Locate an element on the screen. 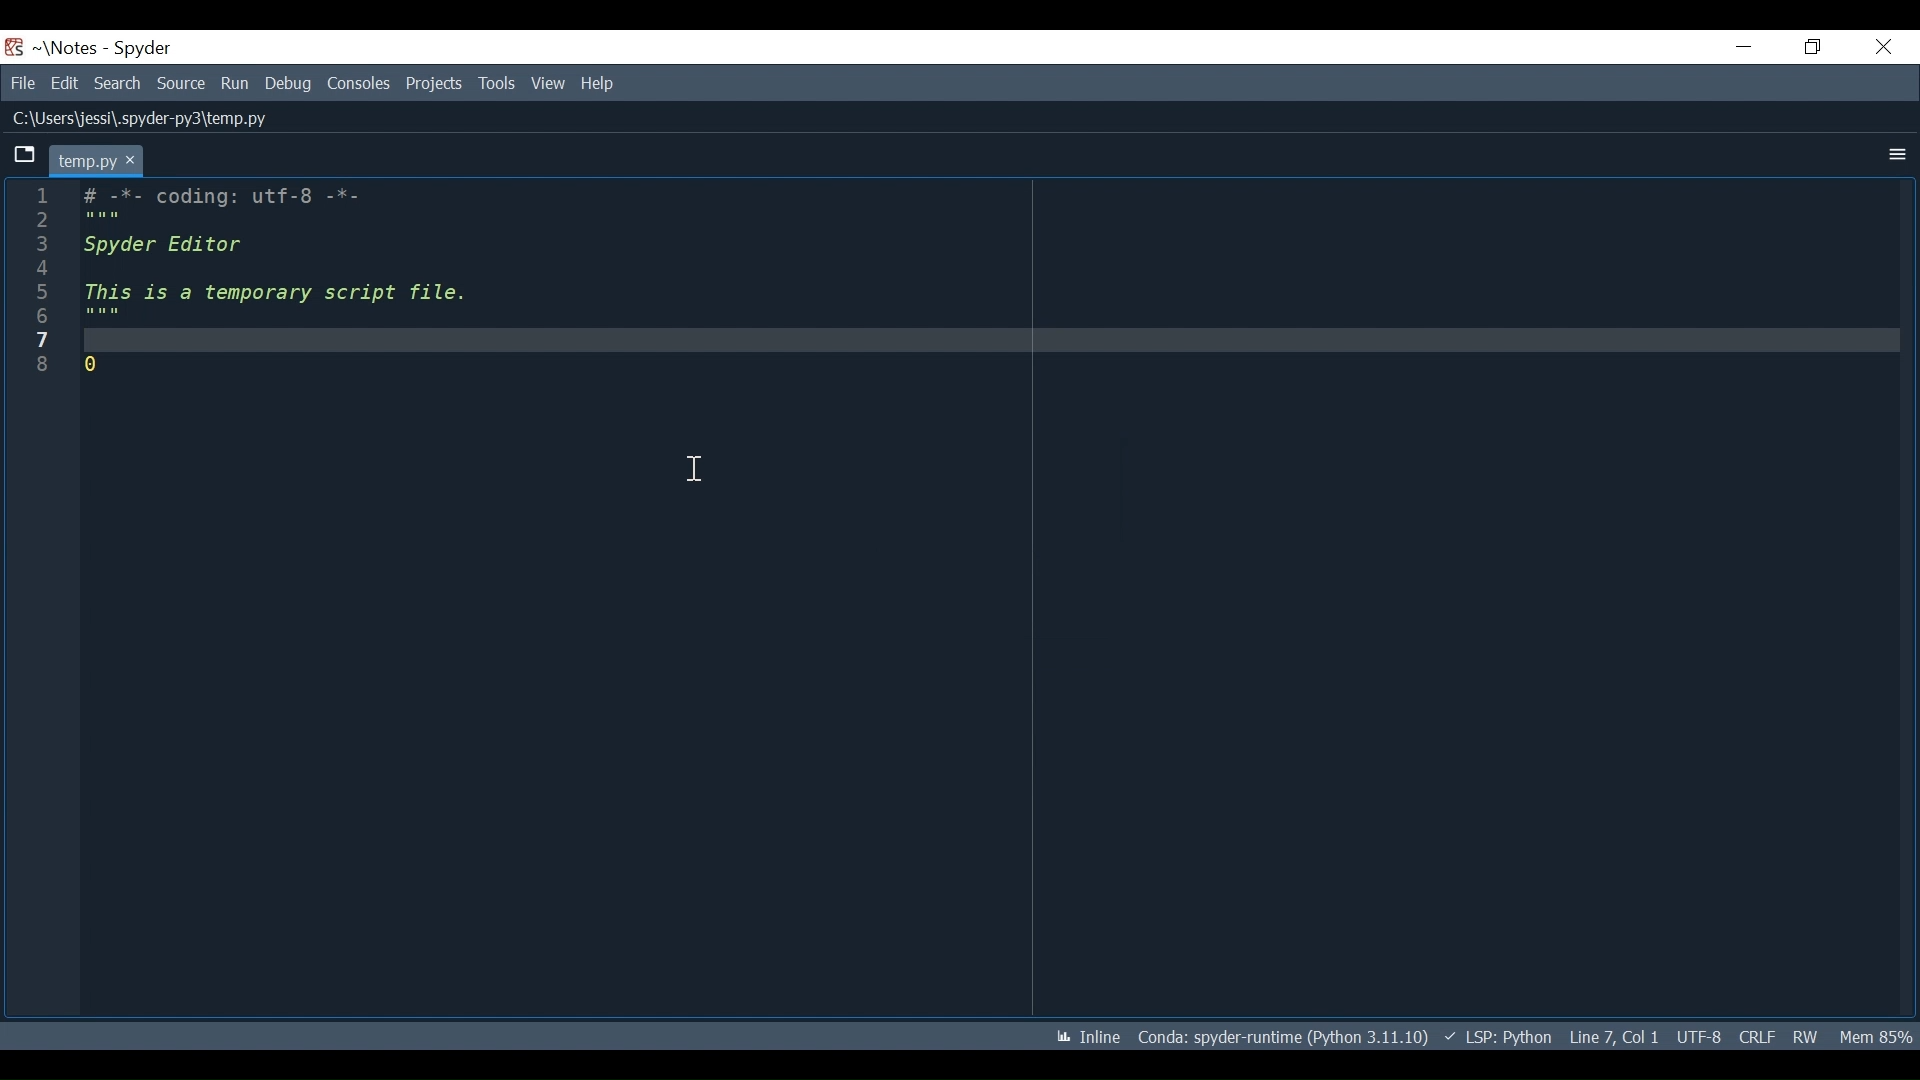  Debug is located at coordinates (290, 83).